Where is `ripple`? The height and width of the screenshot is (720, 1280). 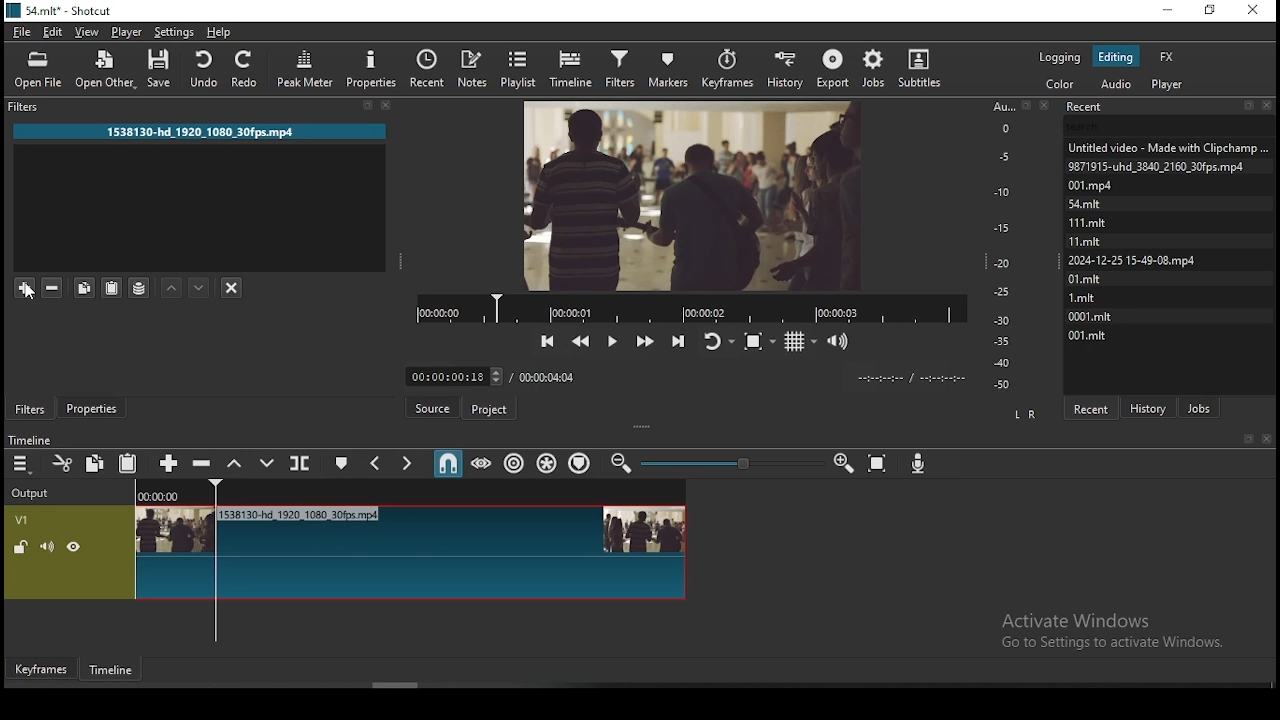
ripple is located at coordinates (512, 464).